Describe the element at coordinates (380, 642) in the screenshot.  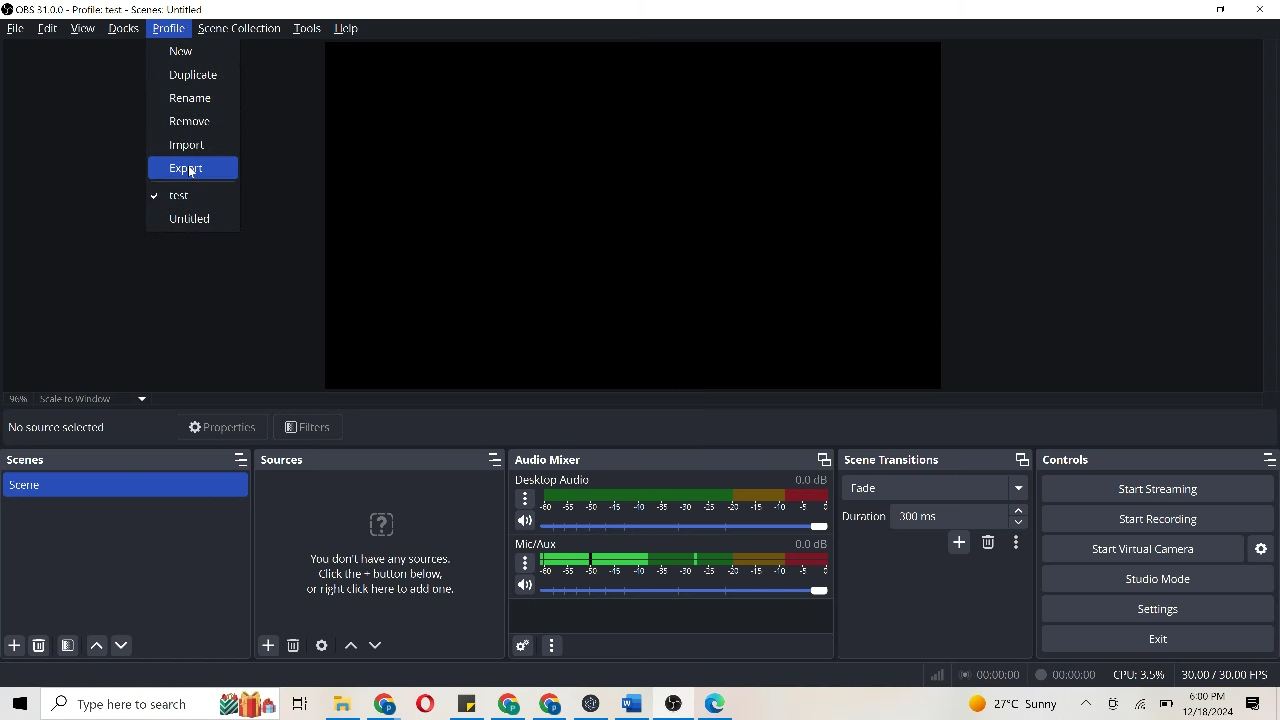
I see `move sources down` at that location.